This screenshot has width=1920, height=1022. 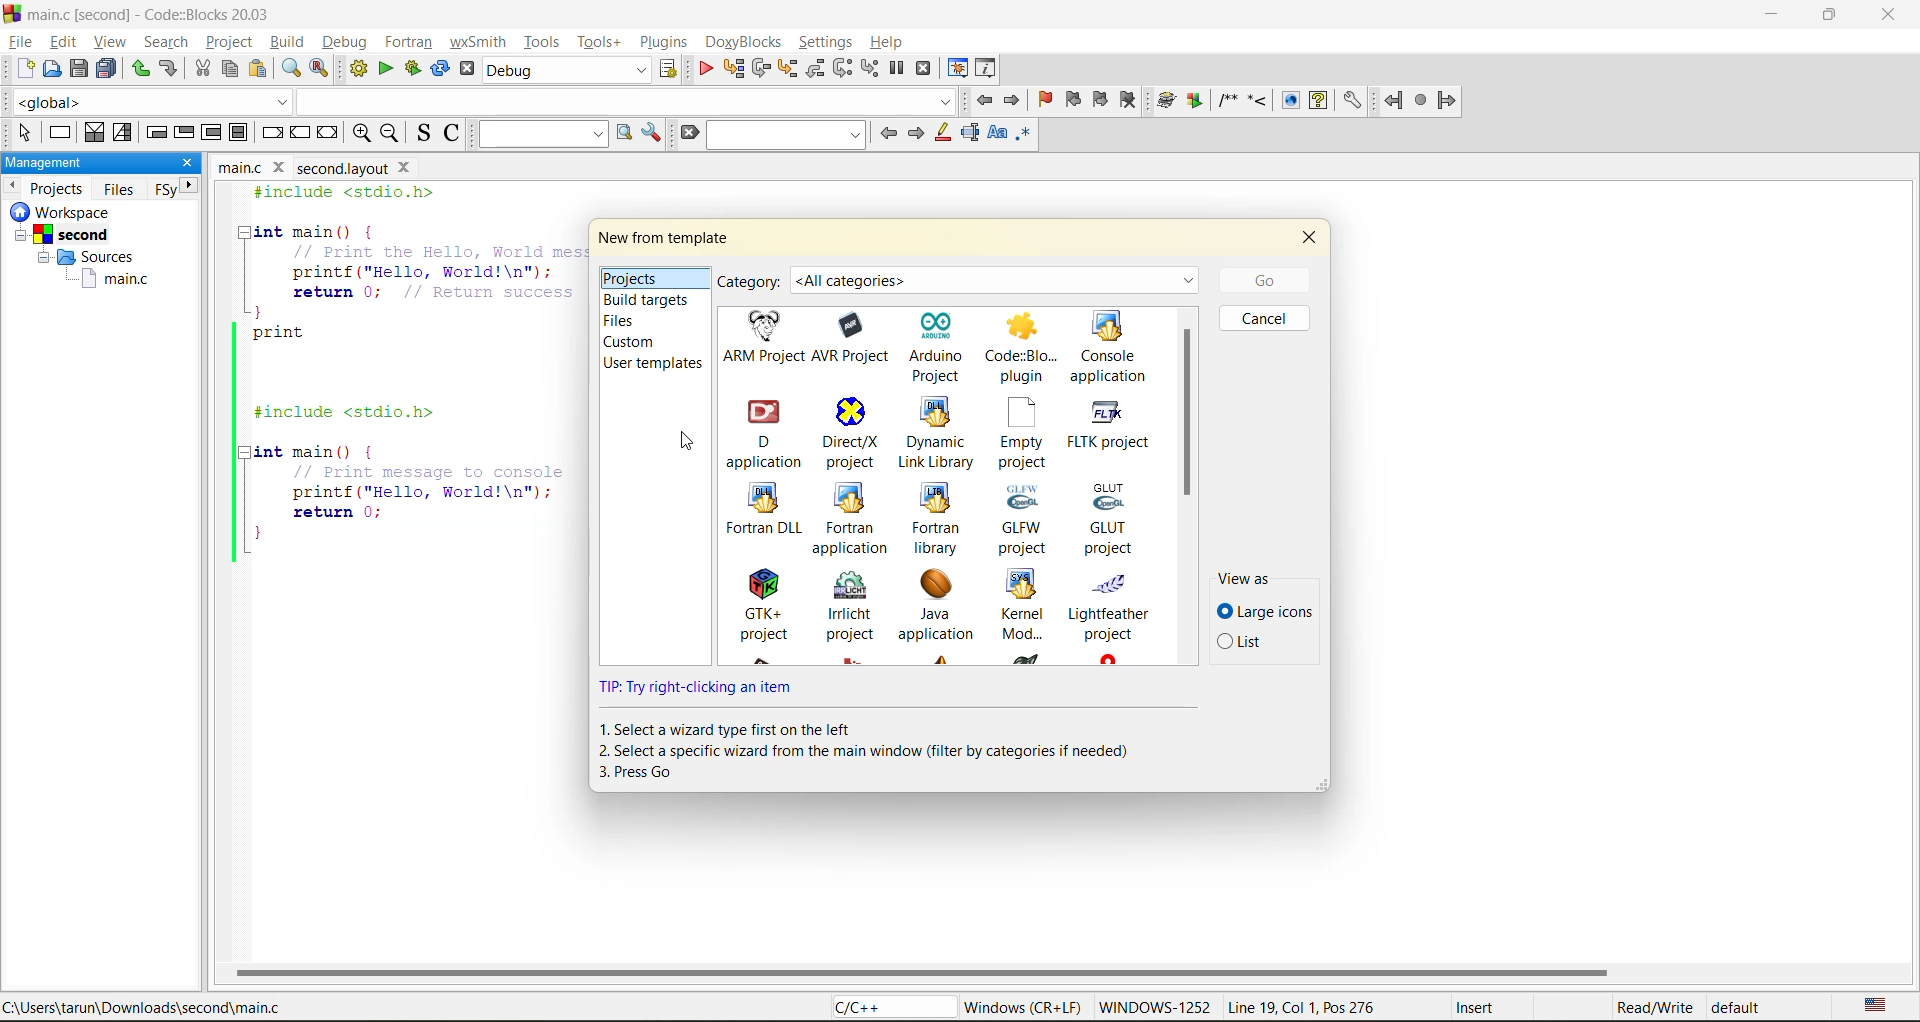 What do you see at coordinates (172, 70) in the screenshot?
I see `redo` at bounding box center [172, 70].